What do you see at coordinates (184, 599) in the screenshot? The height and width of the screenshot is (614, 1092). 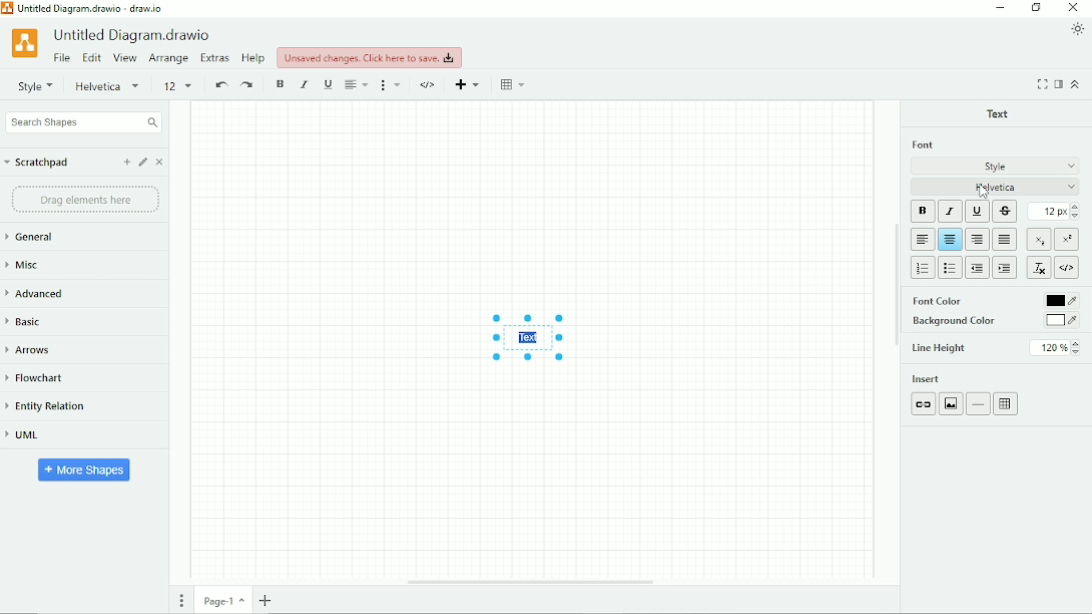 I see `Pages` at bounding box center [184, 599].